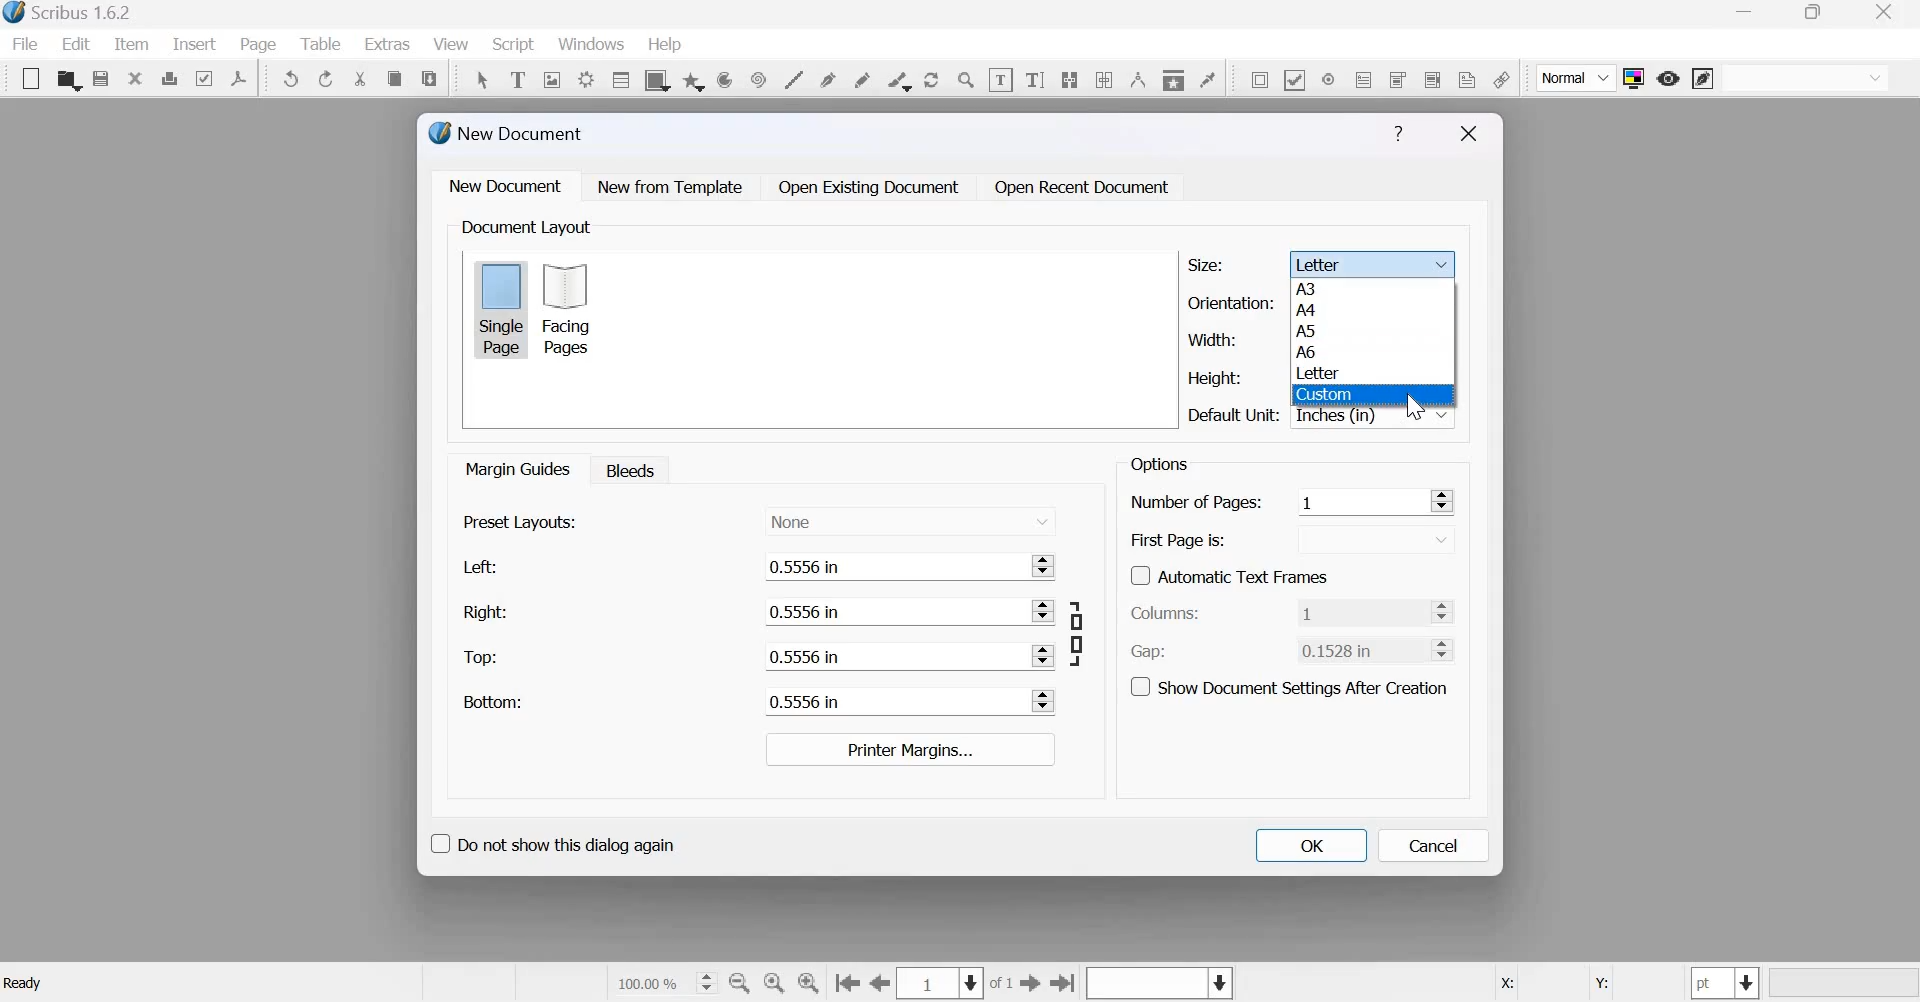  What do you see at coordinates (1806, 78) in the screenshot?
I see `normal vision` at bounding box center [1806, 78].